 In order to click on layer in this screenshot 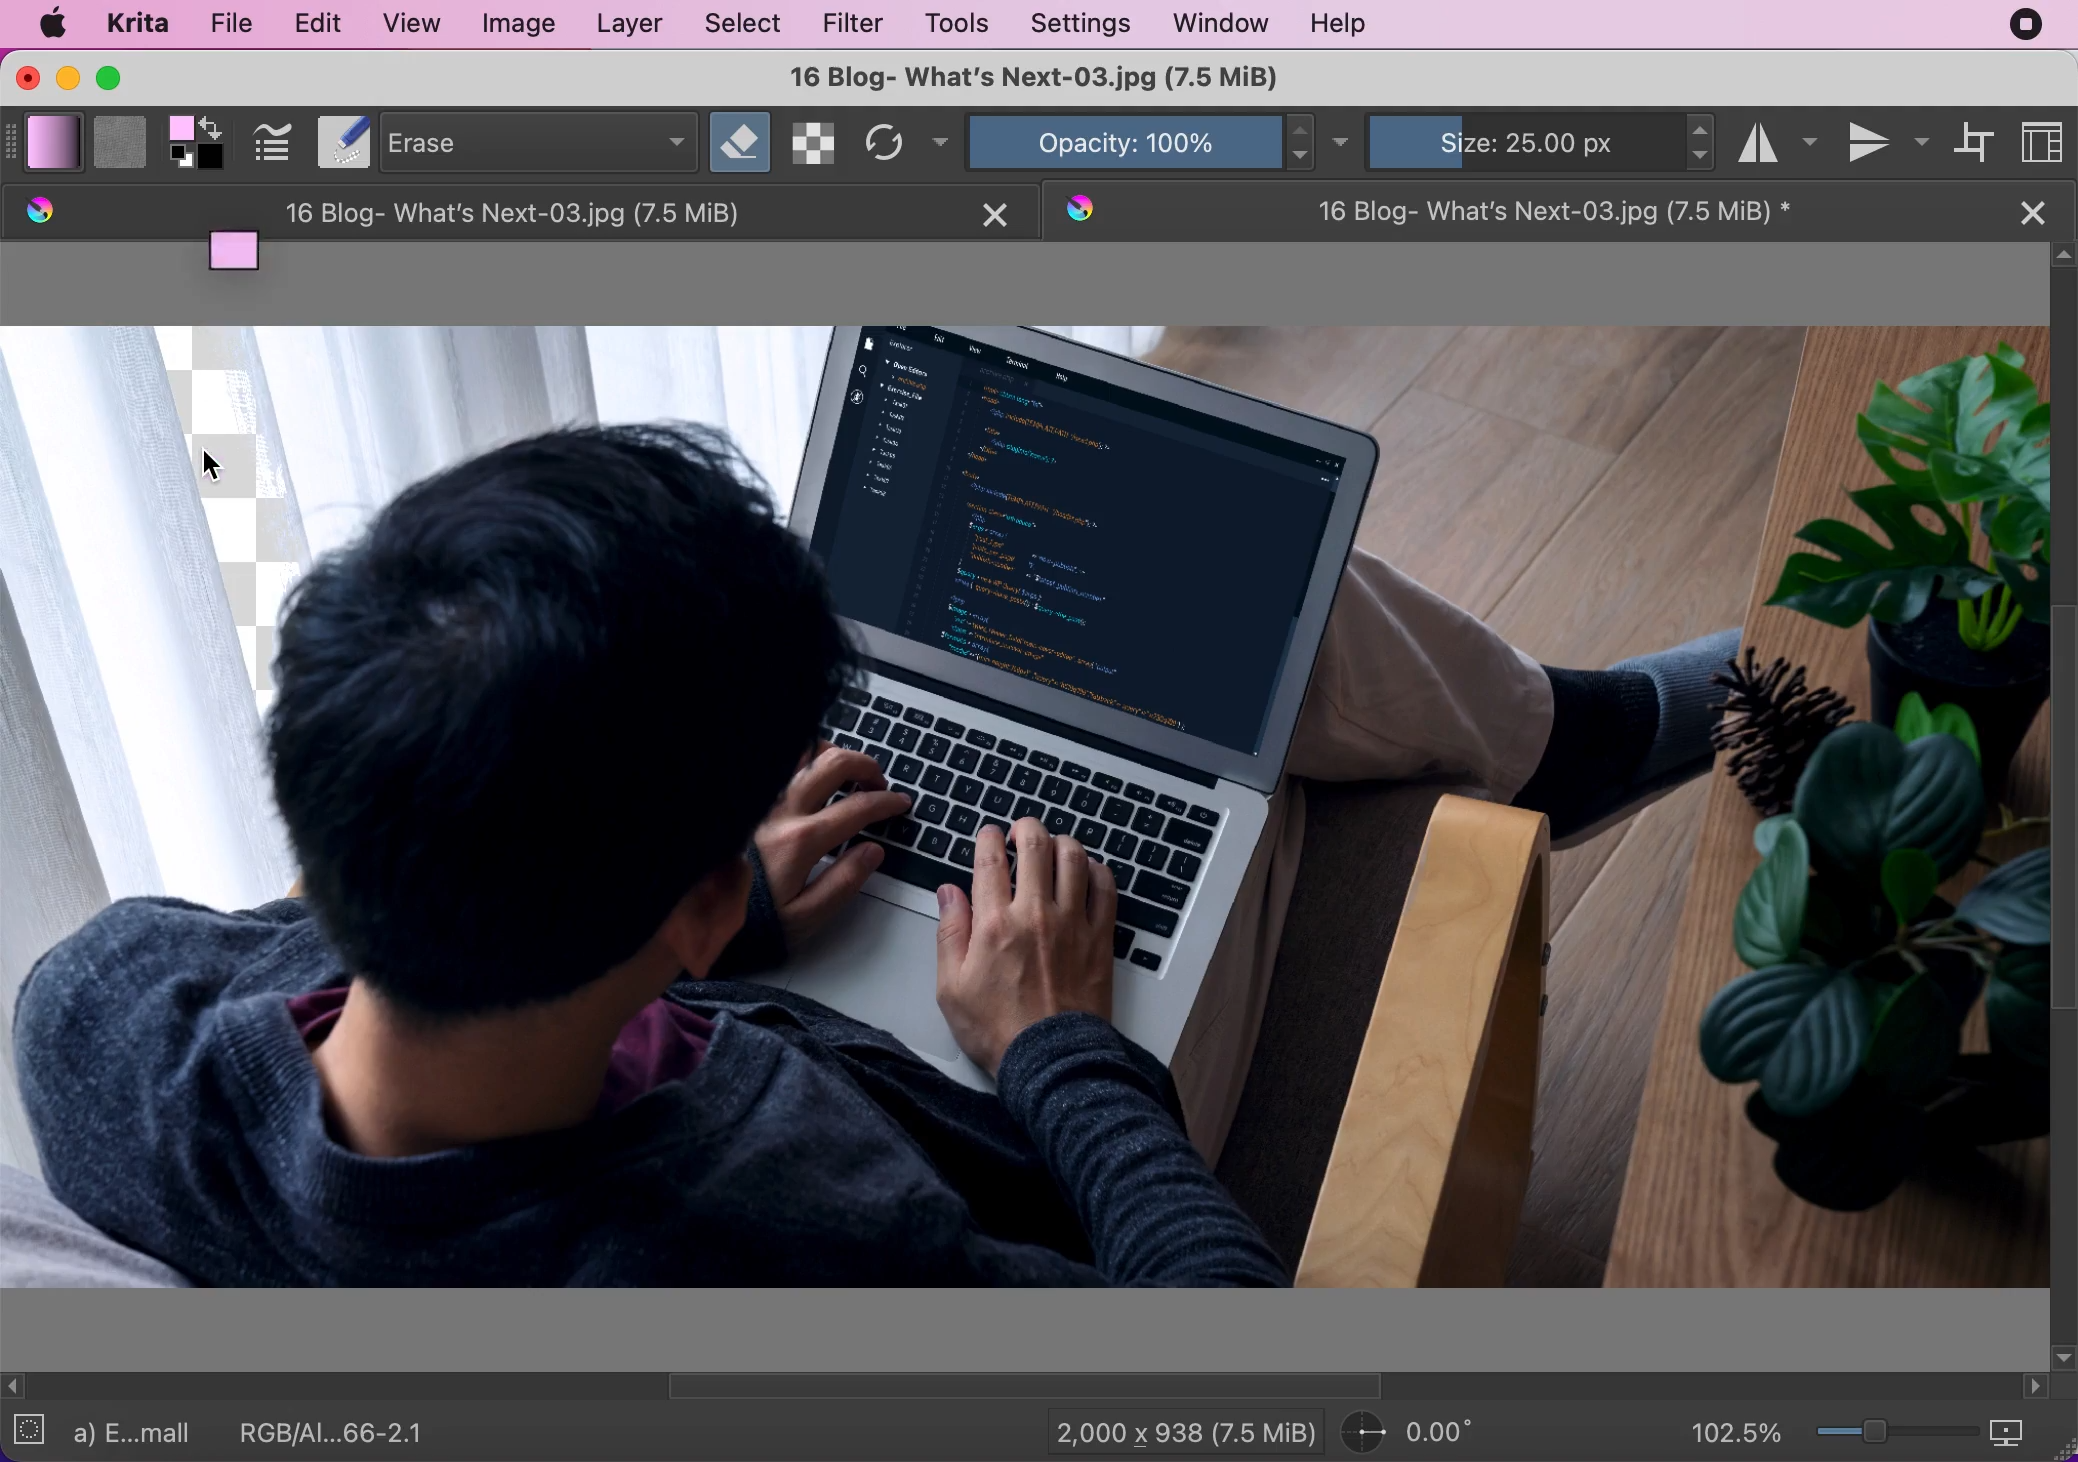, I will do `click(632, 26)`.